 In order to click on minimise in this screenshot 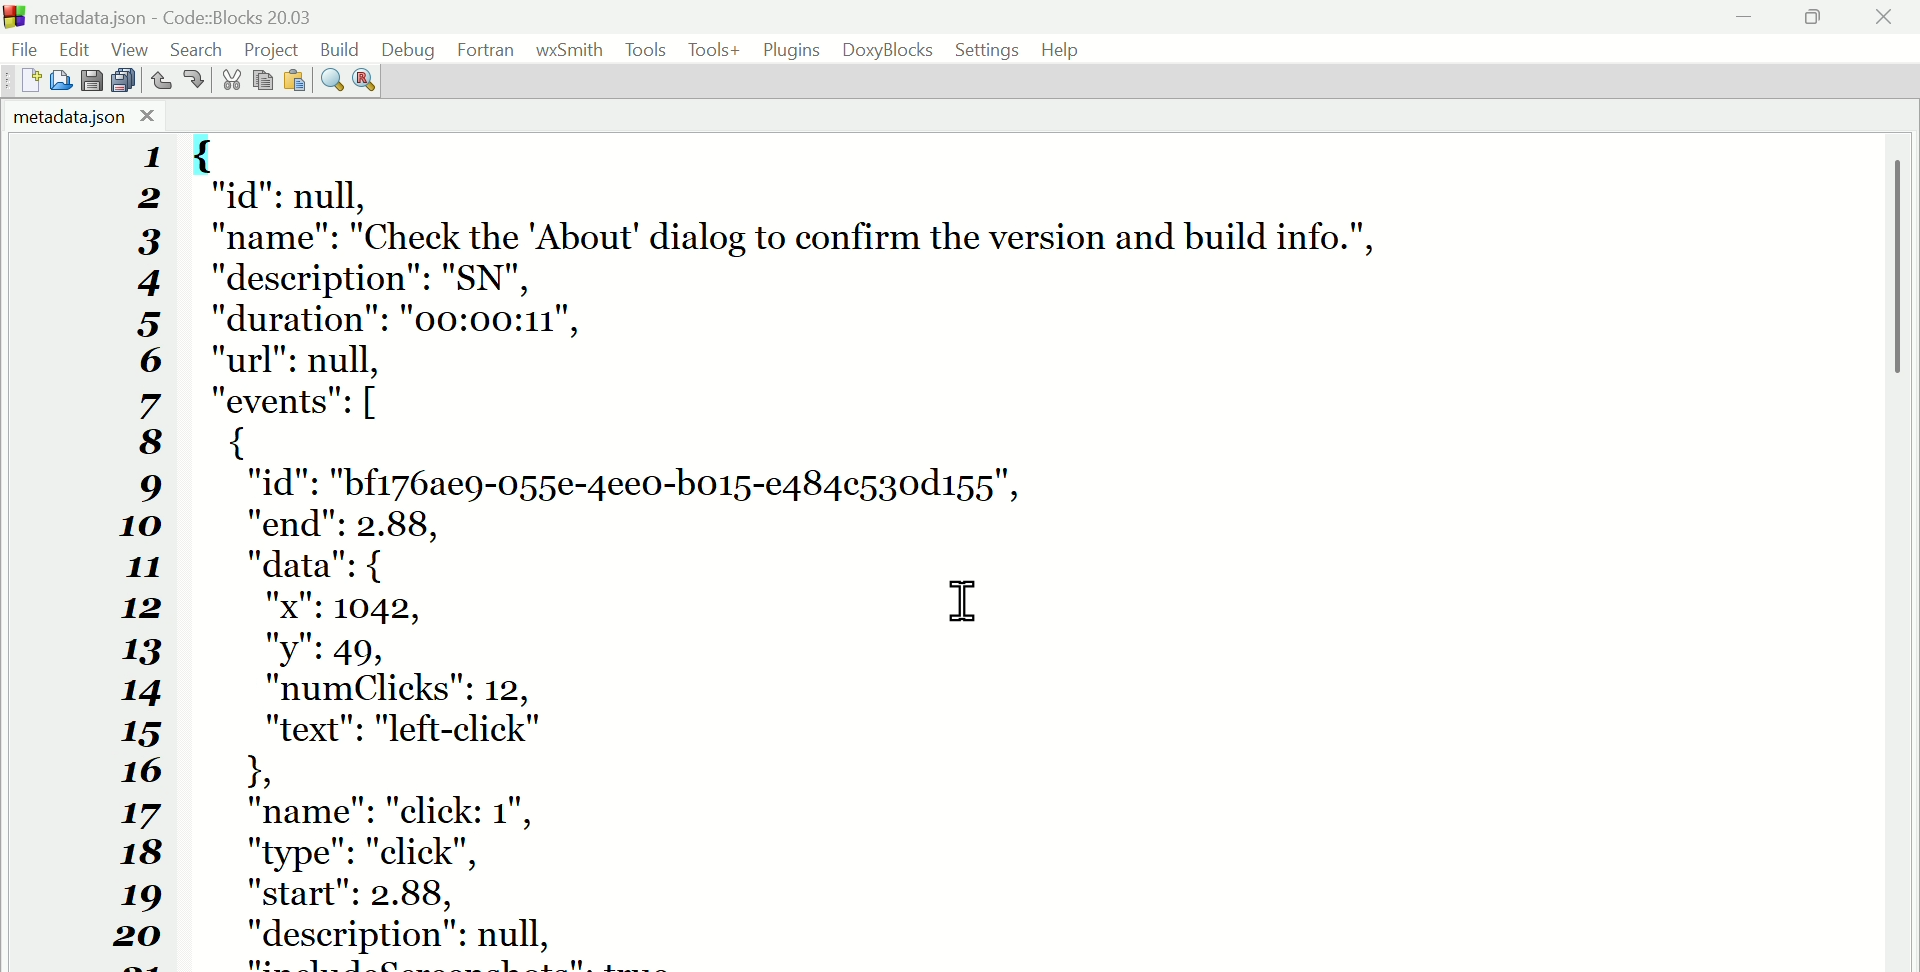, I will do `click(1746, 18)`.